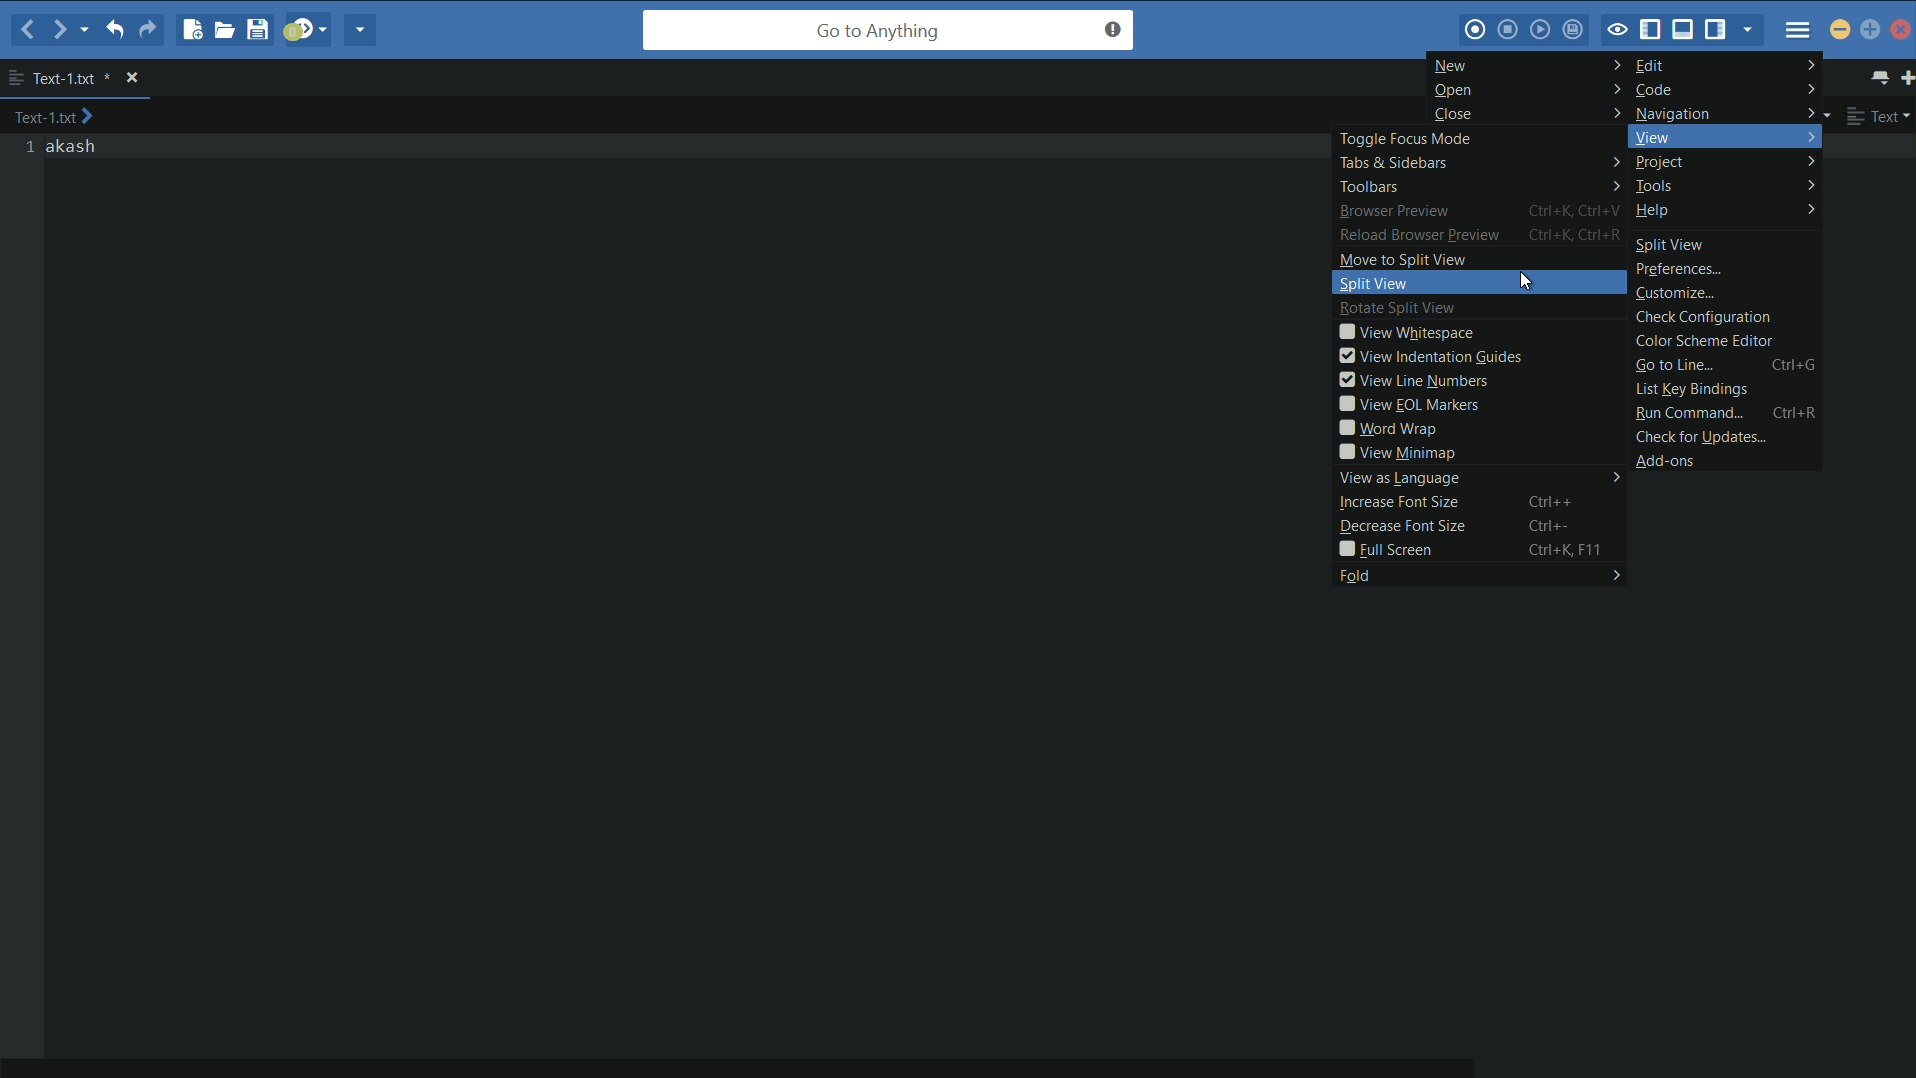 The width and height of the screenshot is (1916, 1078). I want to click on rotate split view, so click(1480, 309).